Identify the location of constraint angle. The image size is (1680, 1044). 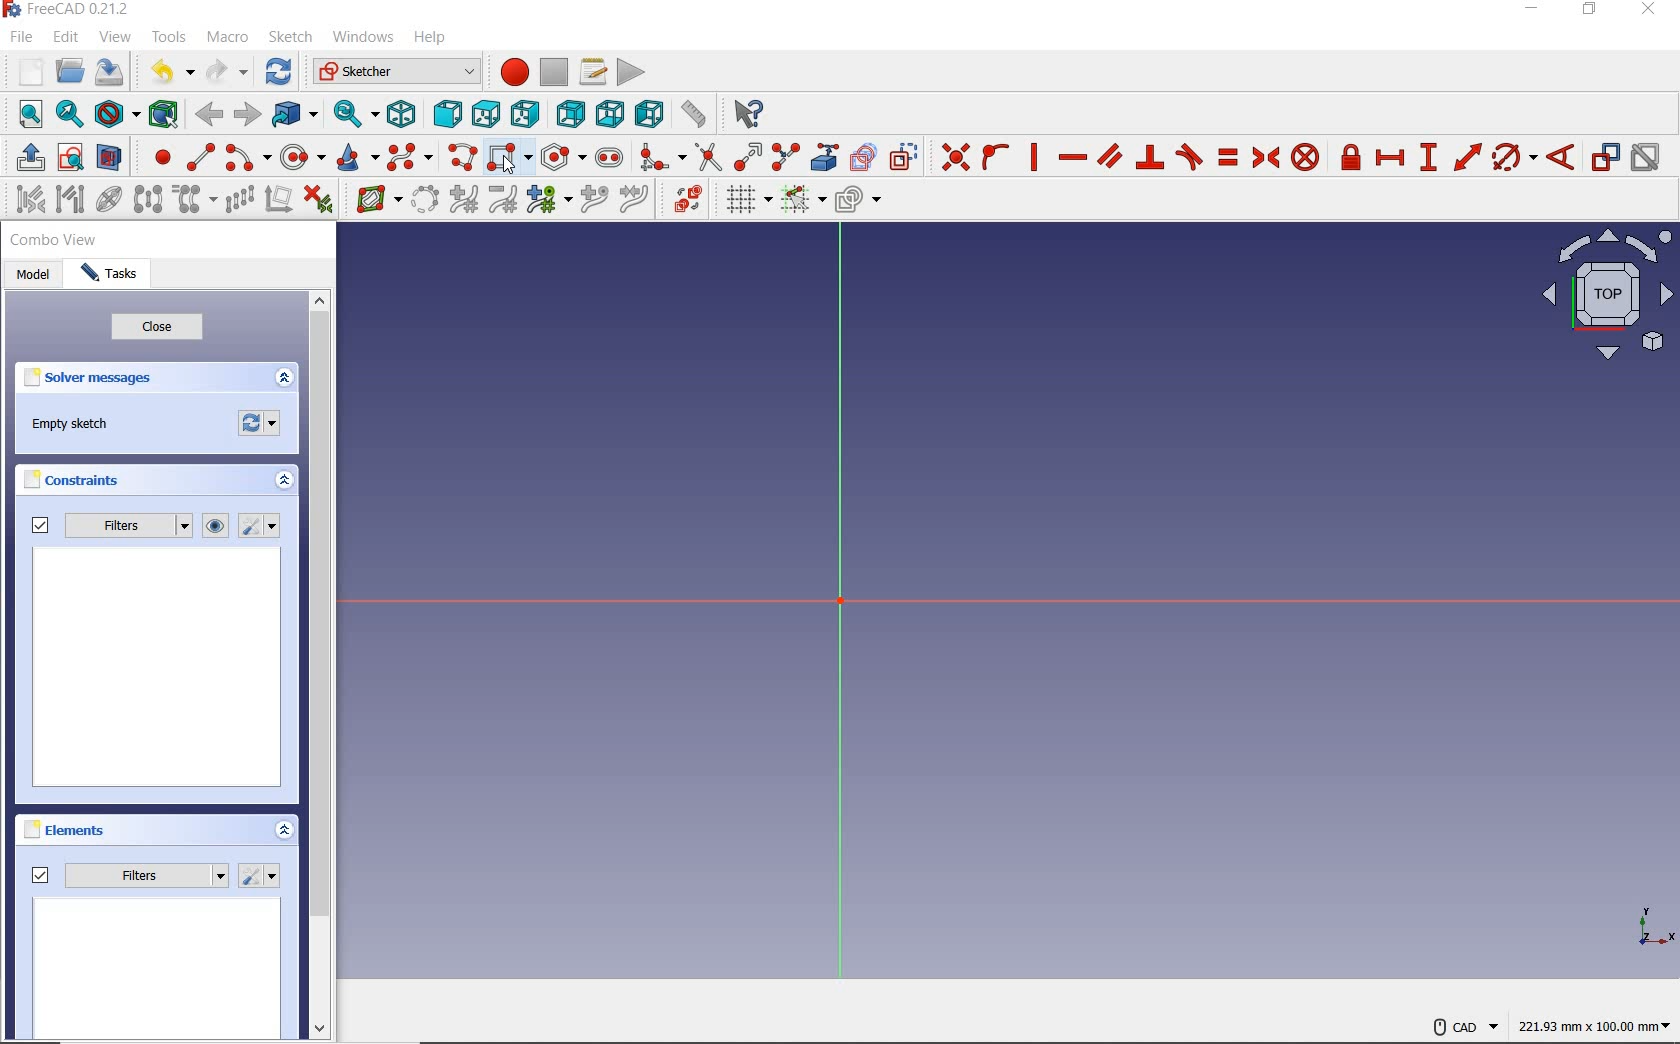
(1562, 156).